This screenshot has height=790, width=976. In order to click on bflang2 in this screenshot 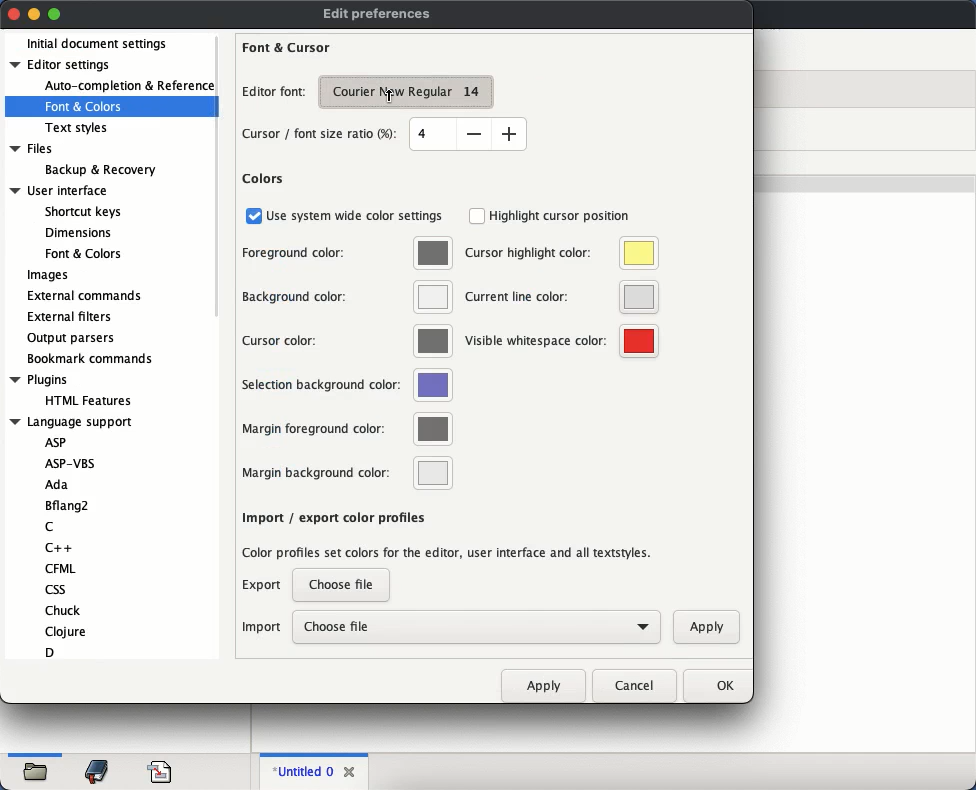, I will do `click(69, 506)`.